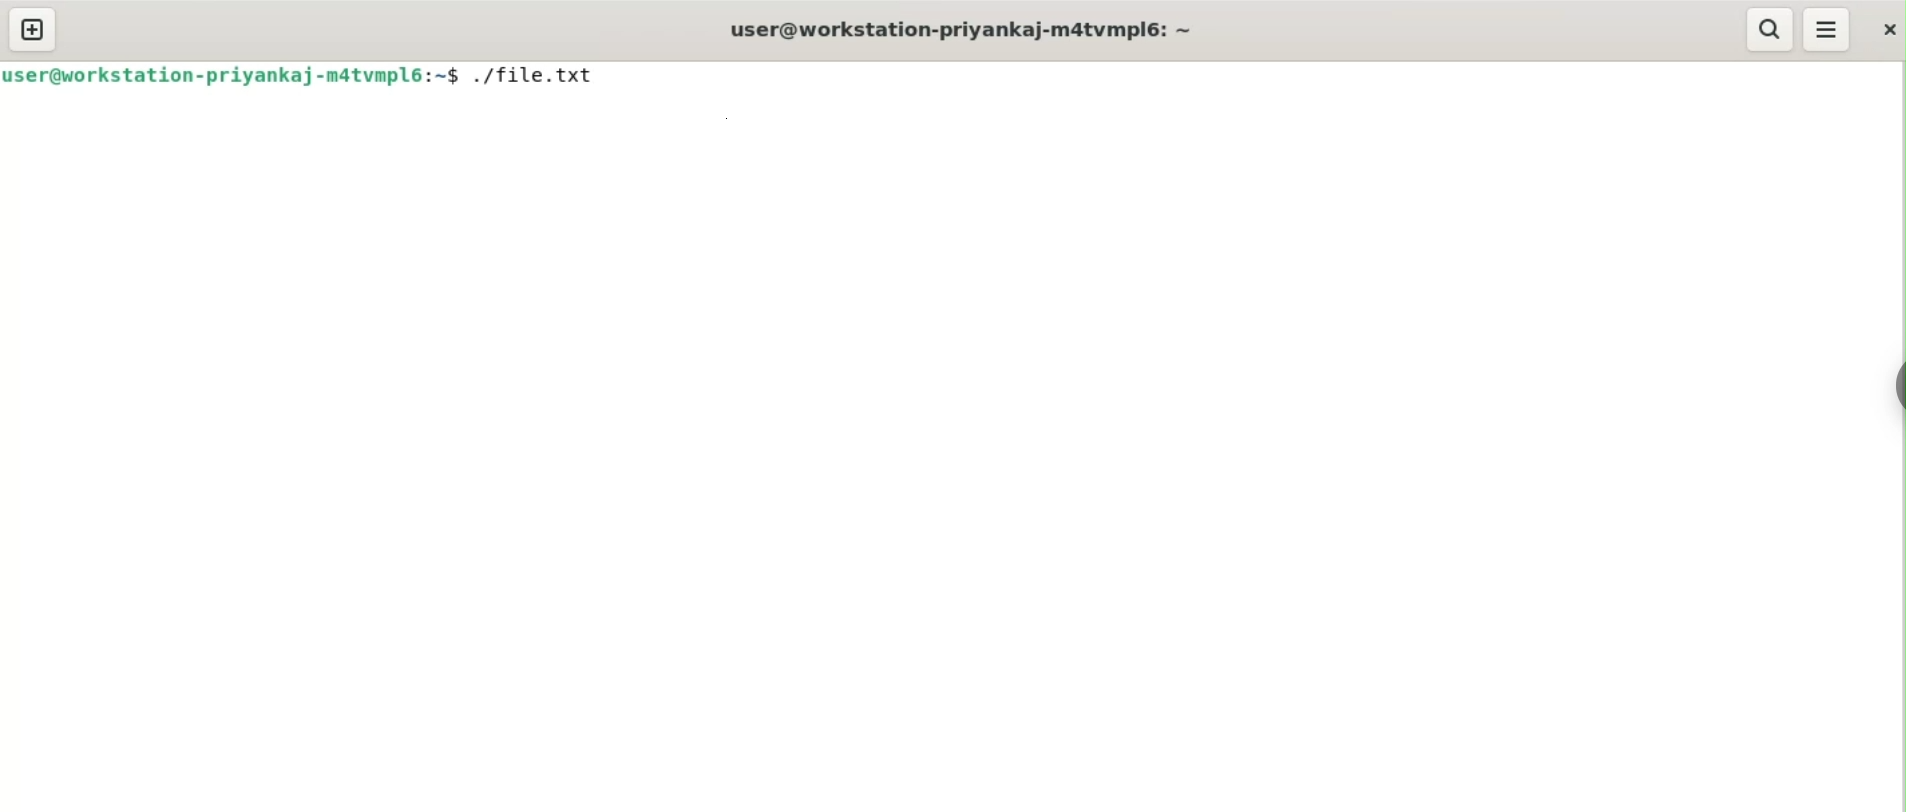 This screenshot has width=1906, height=812. I want to click on user@workstation-priyankaj-m4tvmpl6: ~$, so click(232, 75).